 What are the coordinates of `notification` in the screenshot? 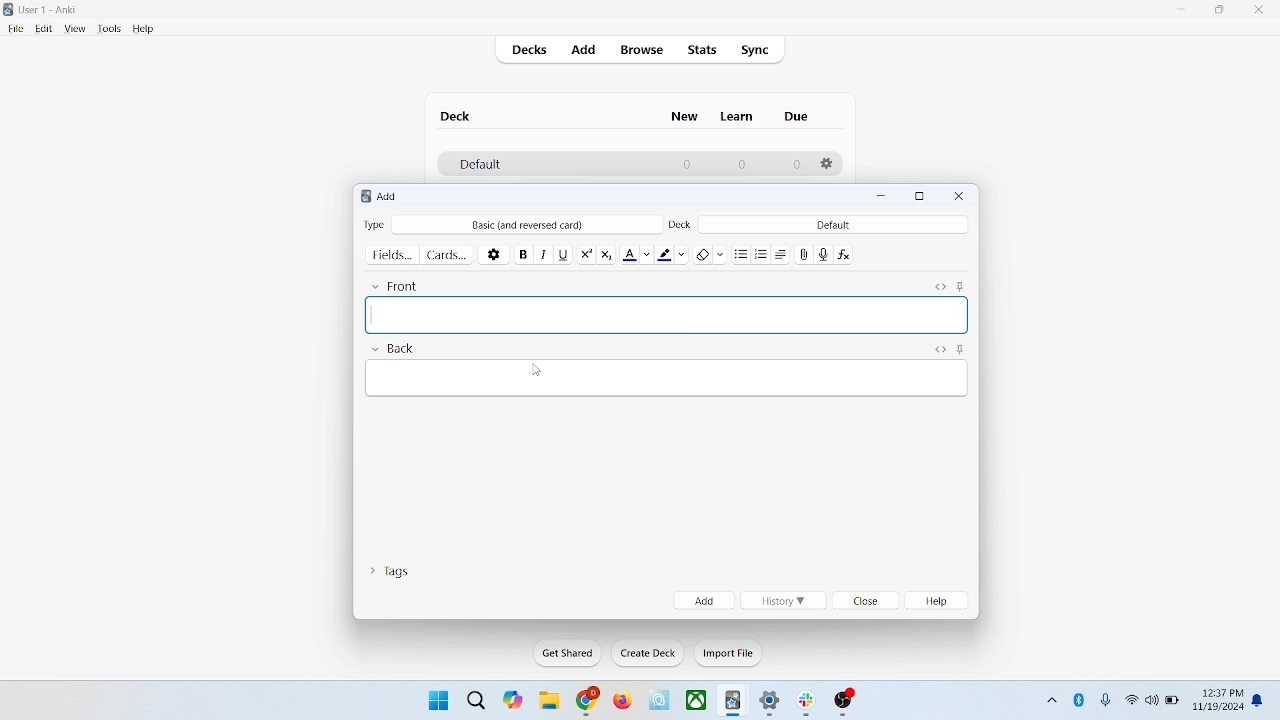 It's located at (1262, 699).